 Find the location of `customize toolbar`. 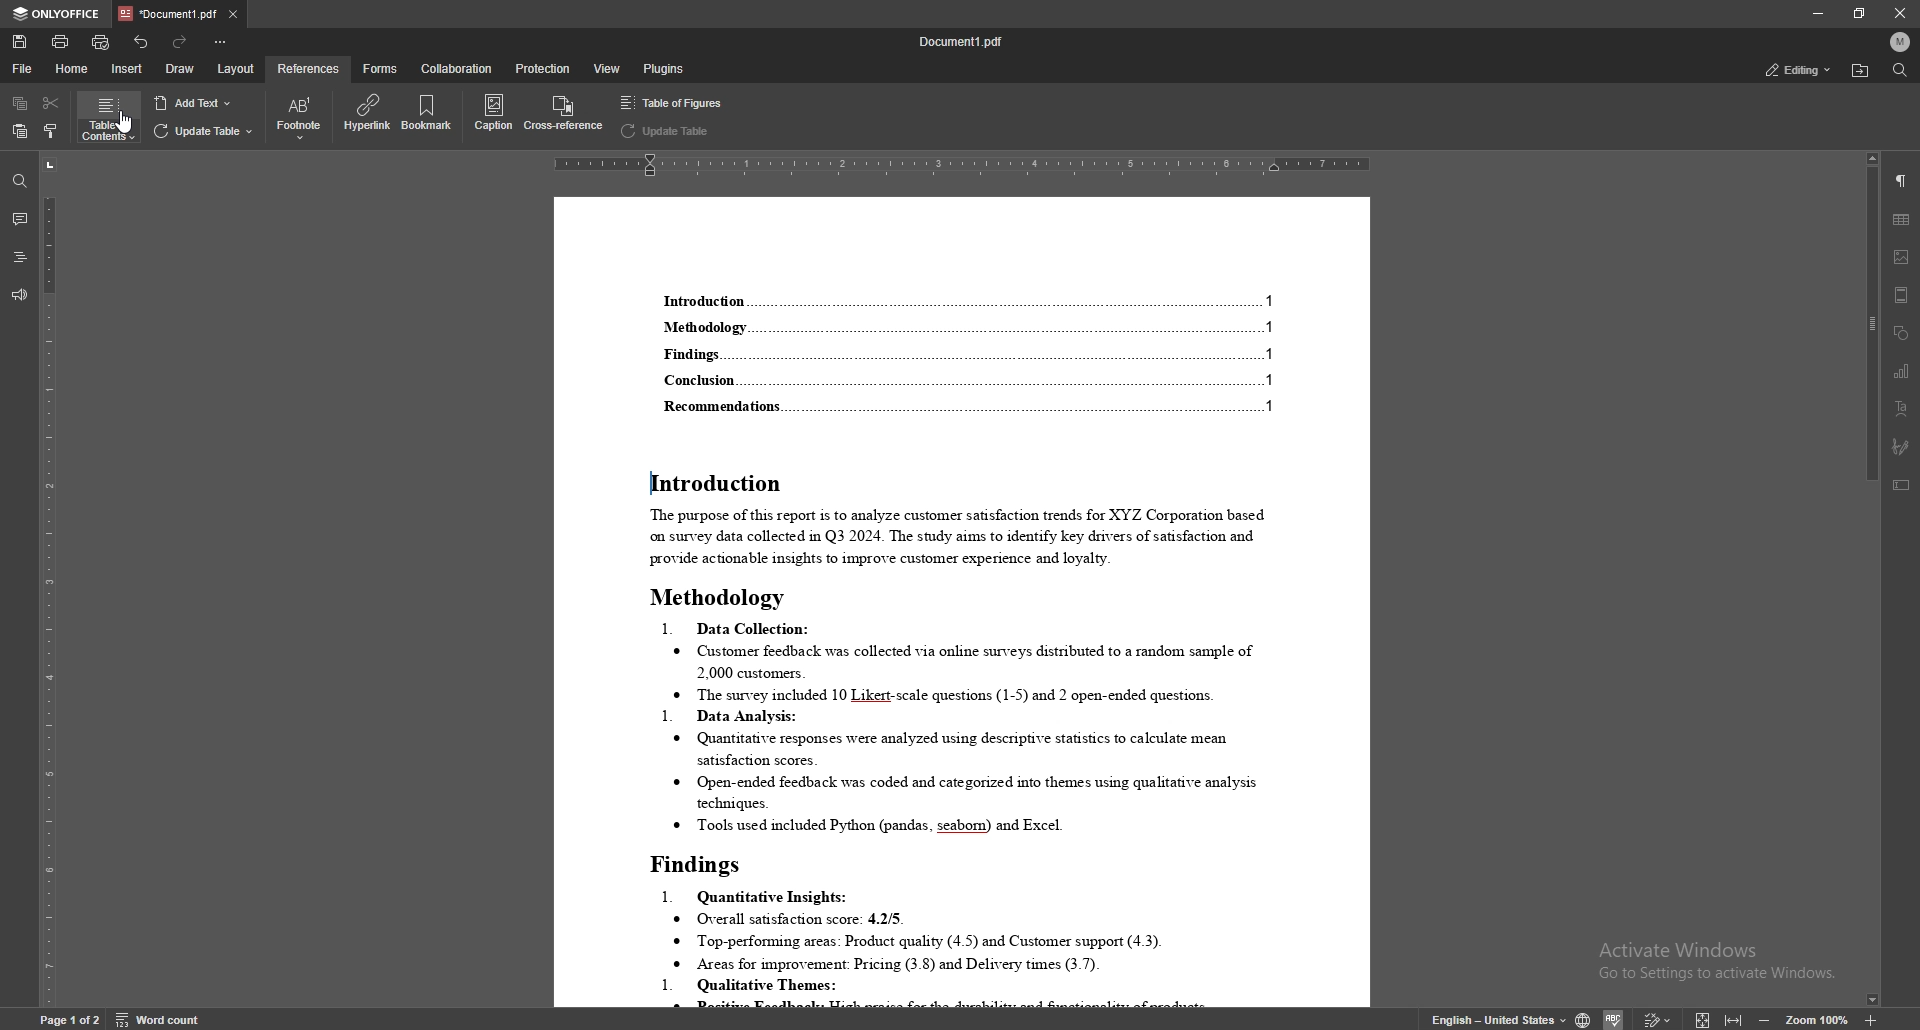

customize toolbar is located at coordinates (220, 42).